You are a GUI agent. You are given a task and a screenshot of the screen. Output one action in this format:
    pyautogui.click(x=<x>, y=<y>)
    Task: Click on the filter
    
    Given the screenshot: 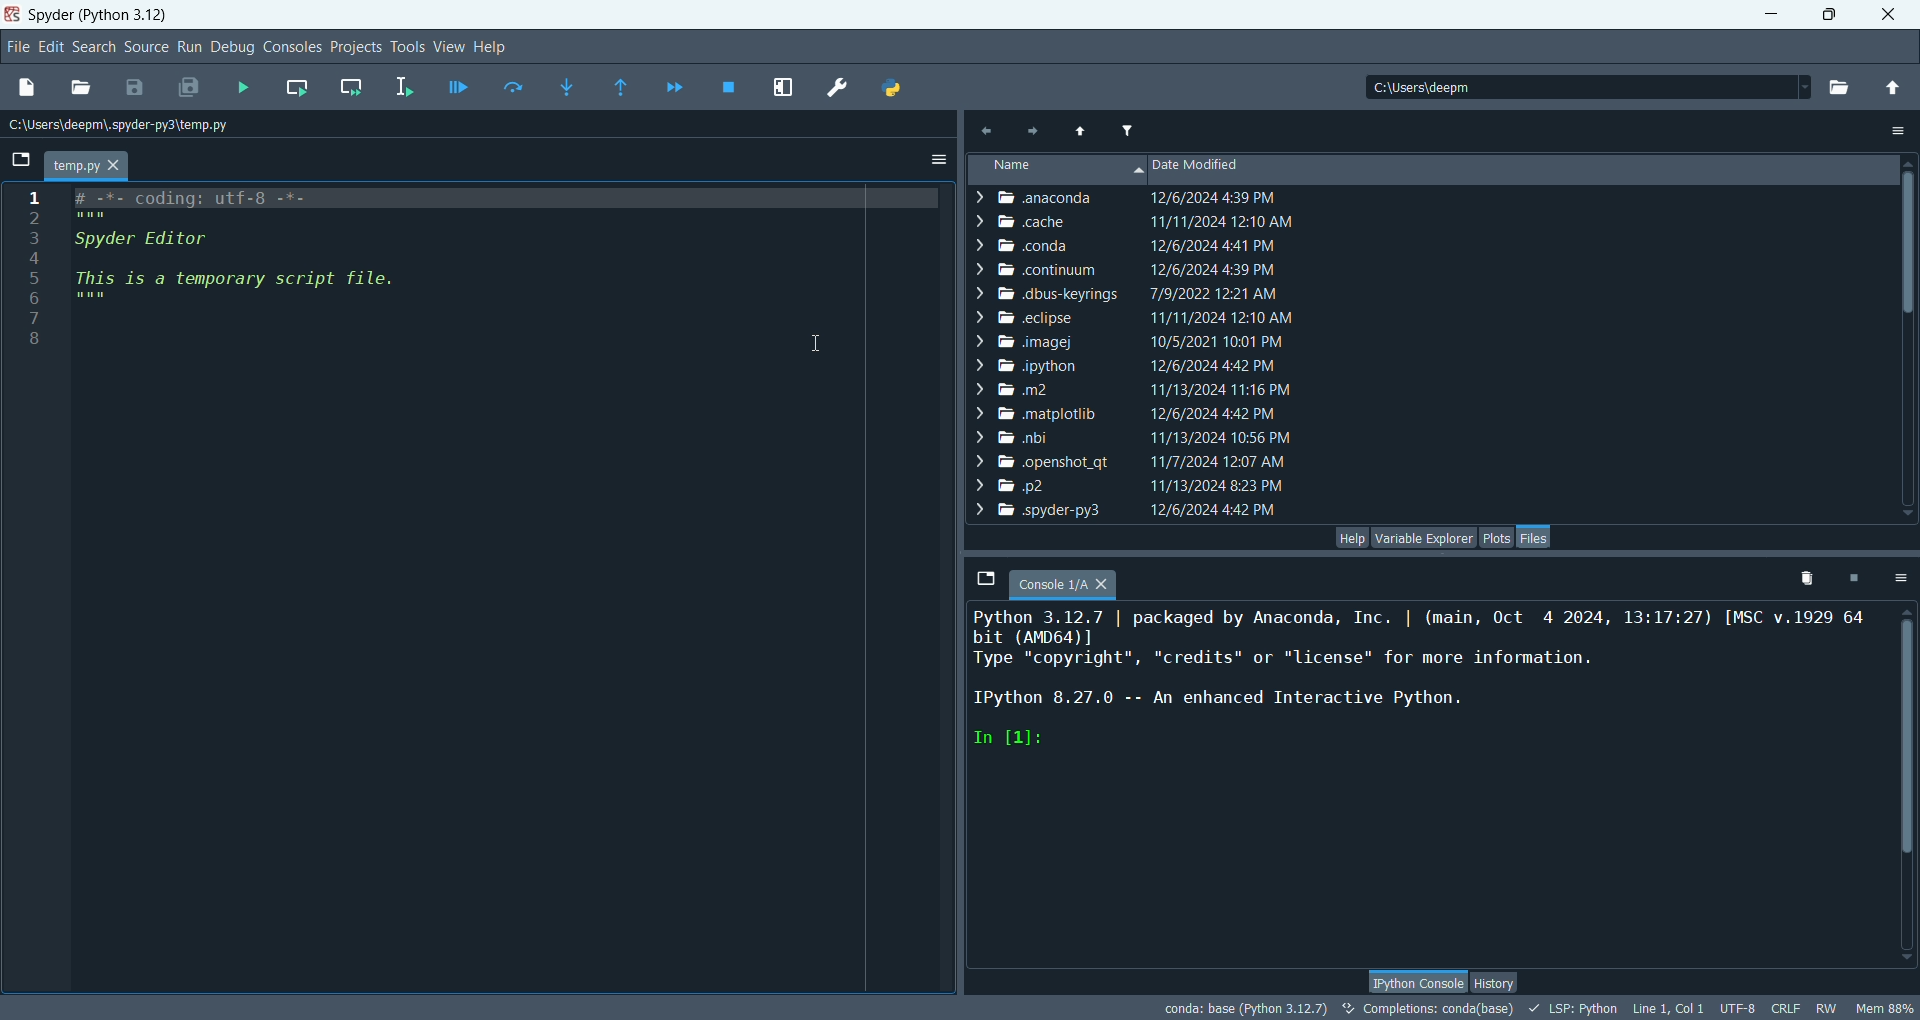 What is the action you would take?
    pyautogui.click(x=1135, y=128)
    